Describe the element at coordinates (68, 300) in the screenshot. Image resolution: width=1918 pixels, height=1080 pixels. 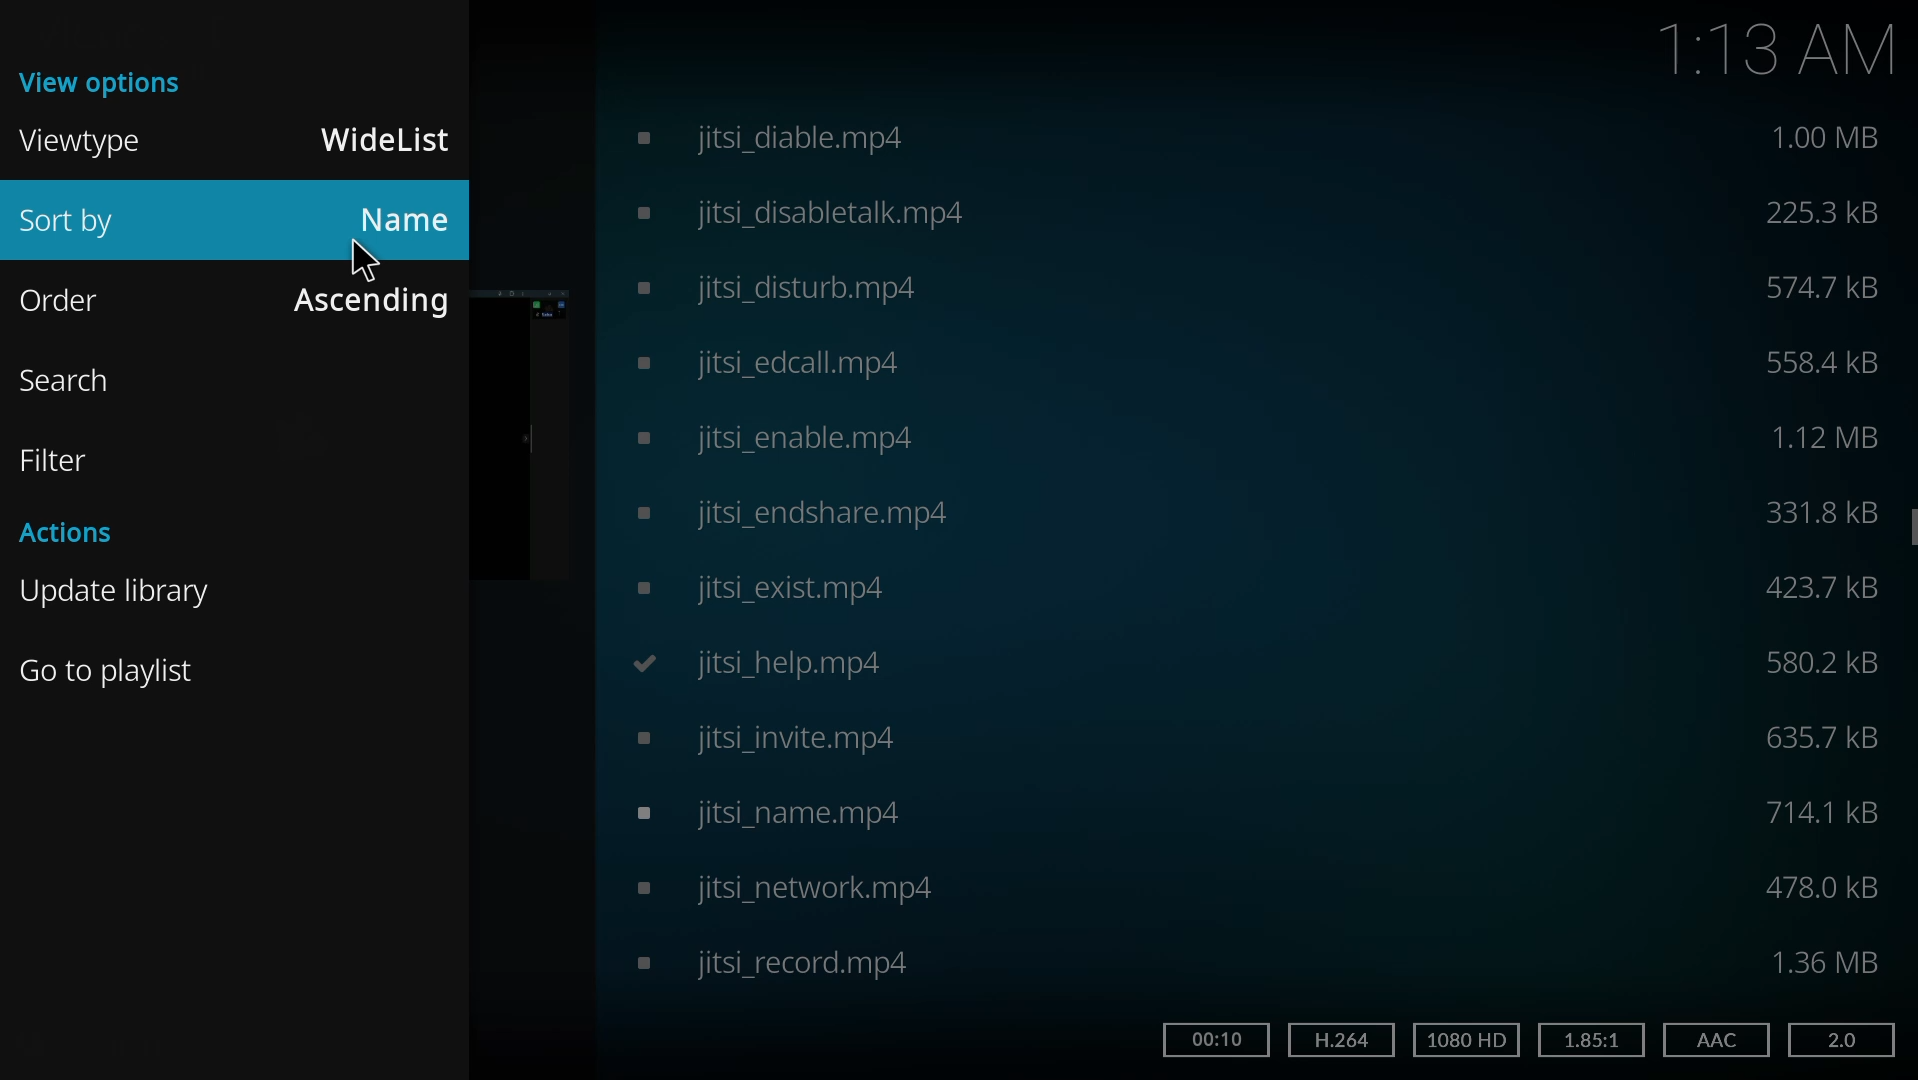
I see `order` at that location.